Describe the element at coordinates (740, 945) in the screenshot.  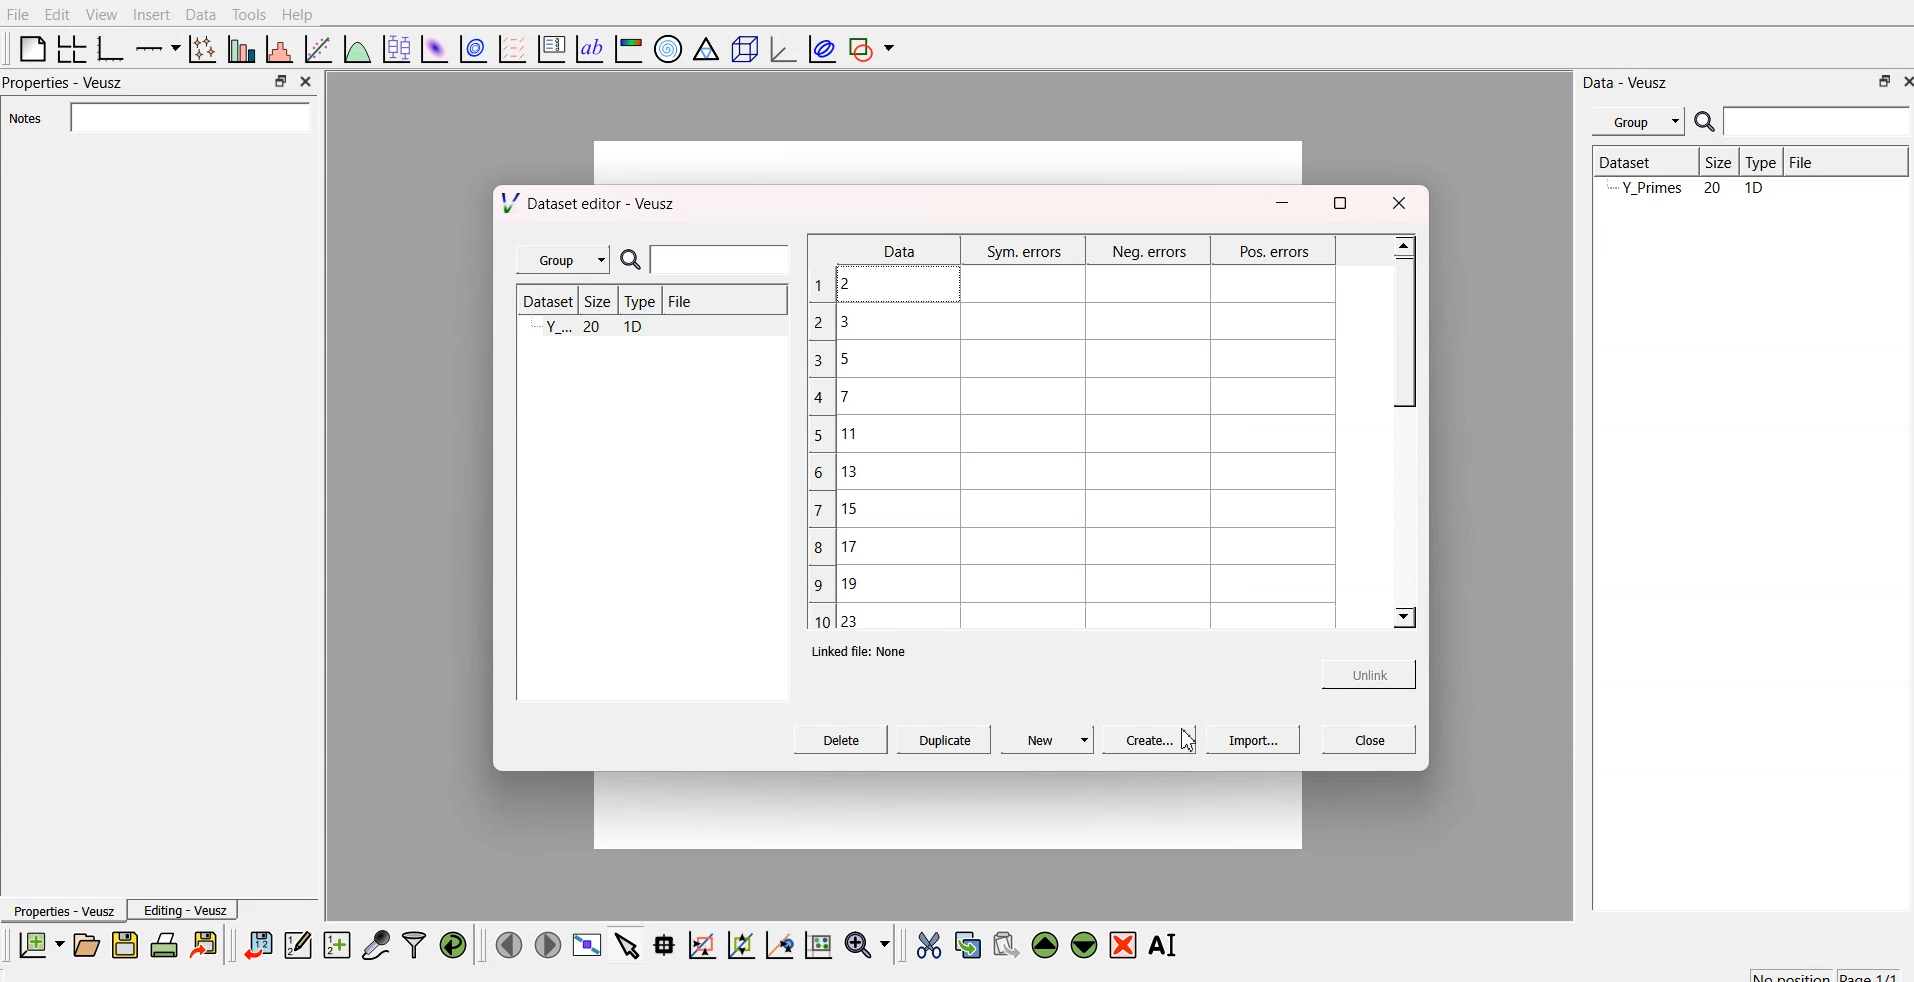
I see `draw ponts` at that location.